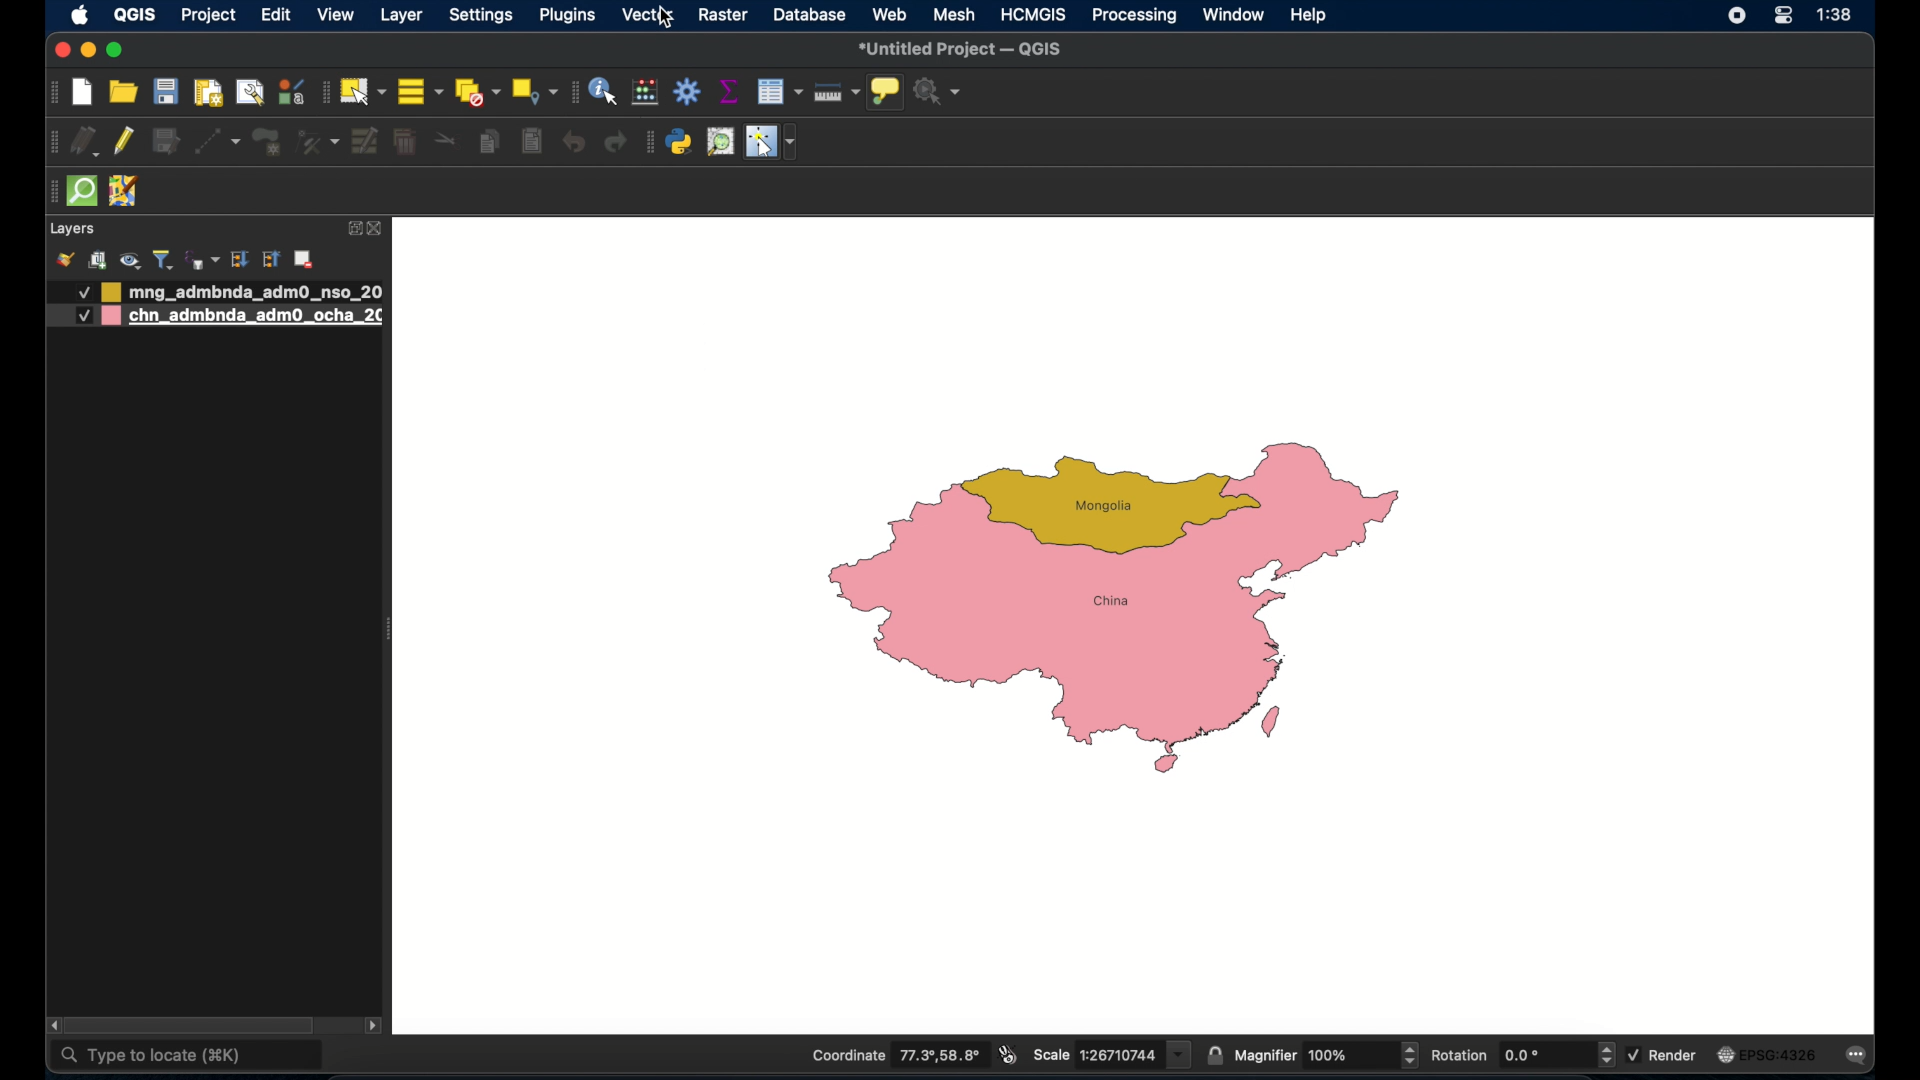 The height and width of the screenshot is (1080, 1920). I want to click on close, so click(62, 51).